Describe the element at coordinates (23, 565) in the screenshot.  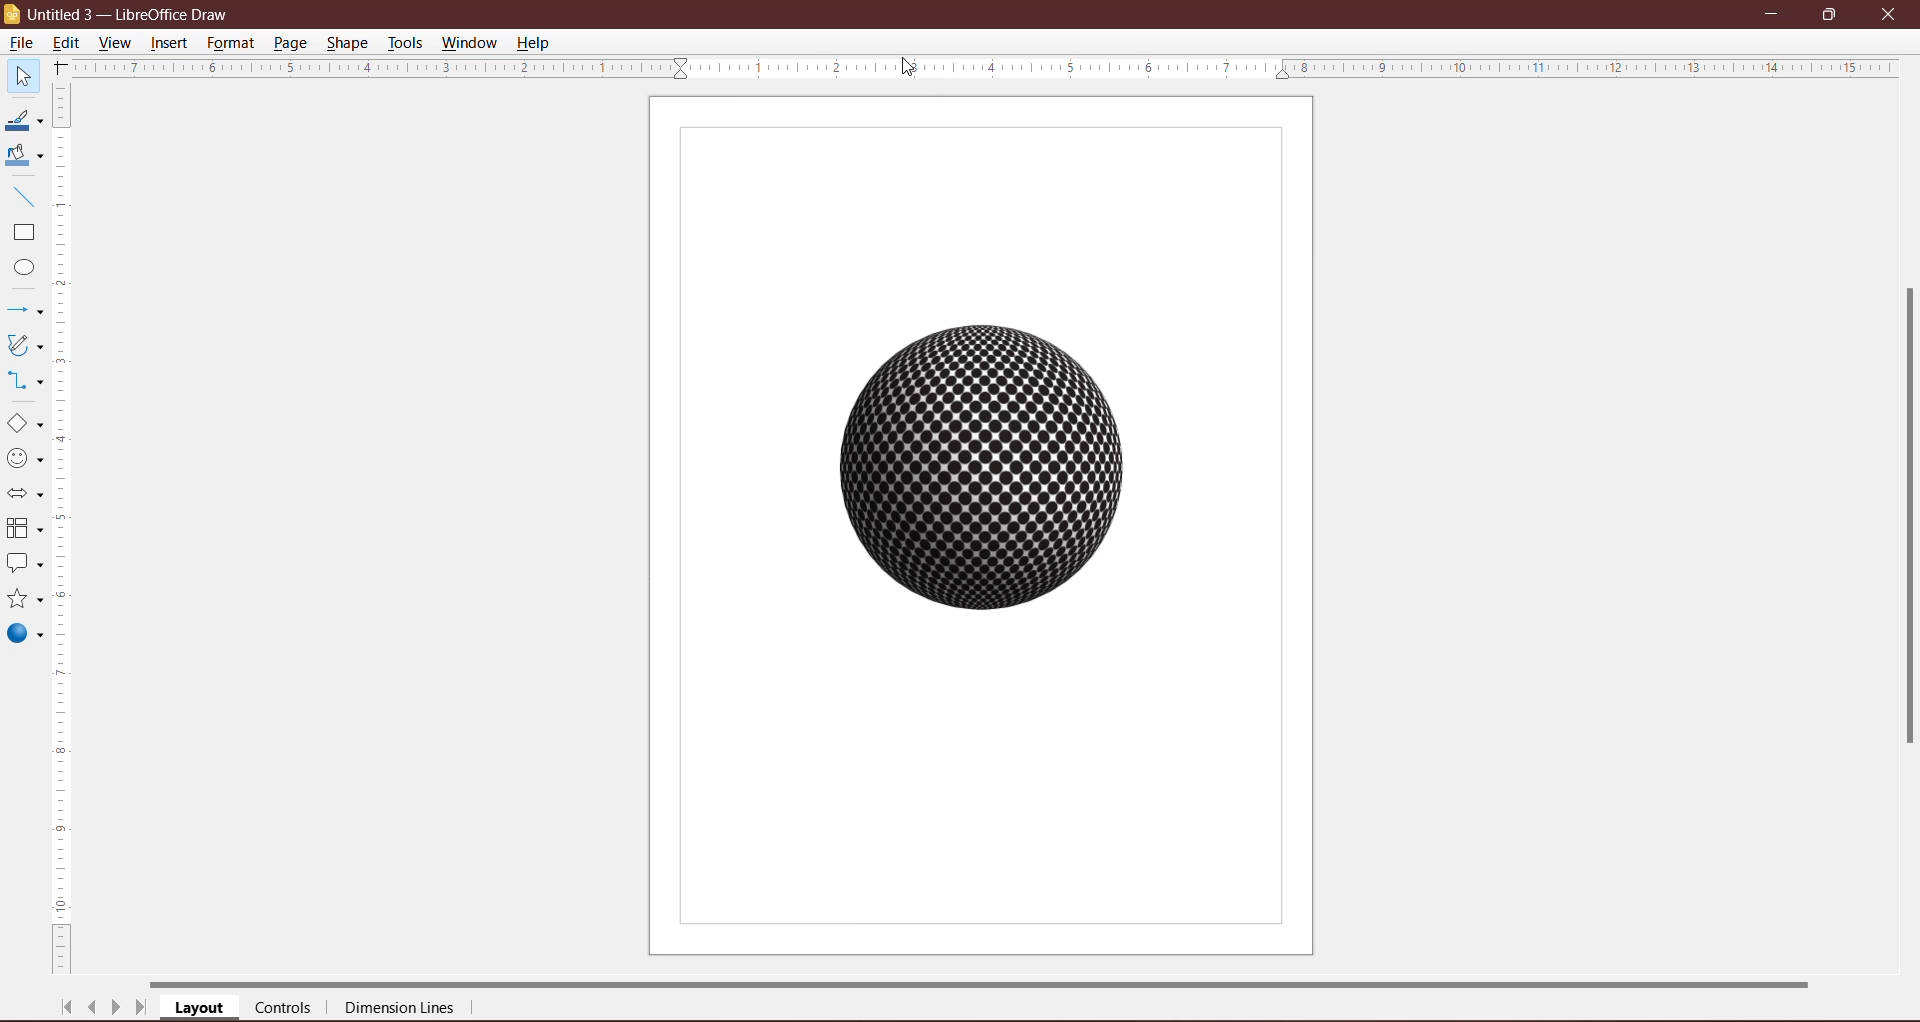
I see `Callout Shapes` at that location.